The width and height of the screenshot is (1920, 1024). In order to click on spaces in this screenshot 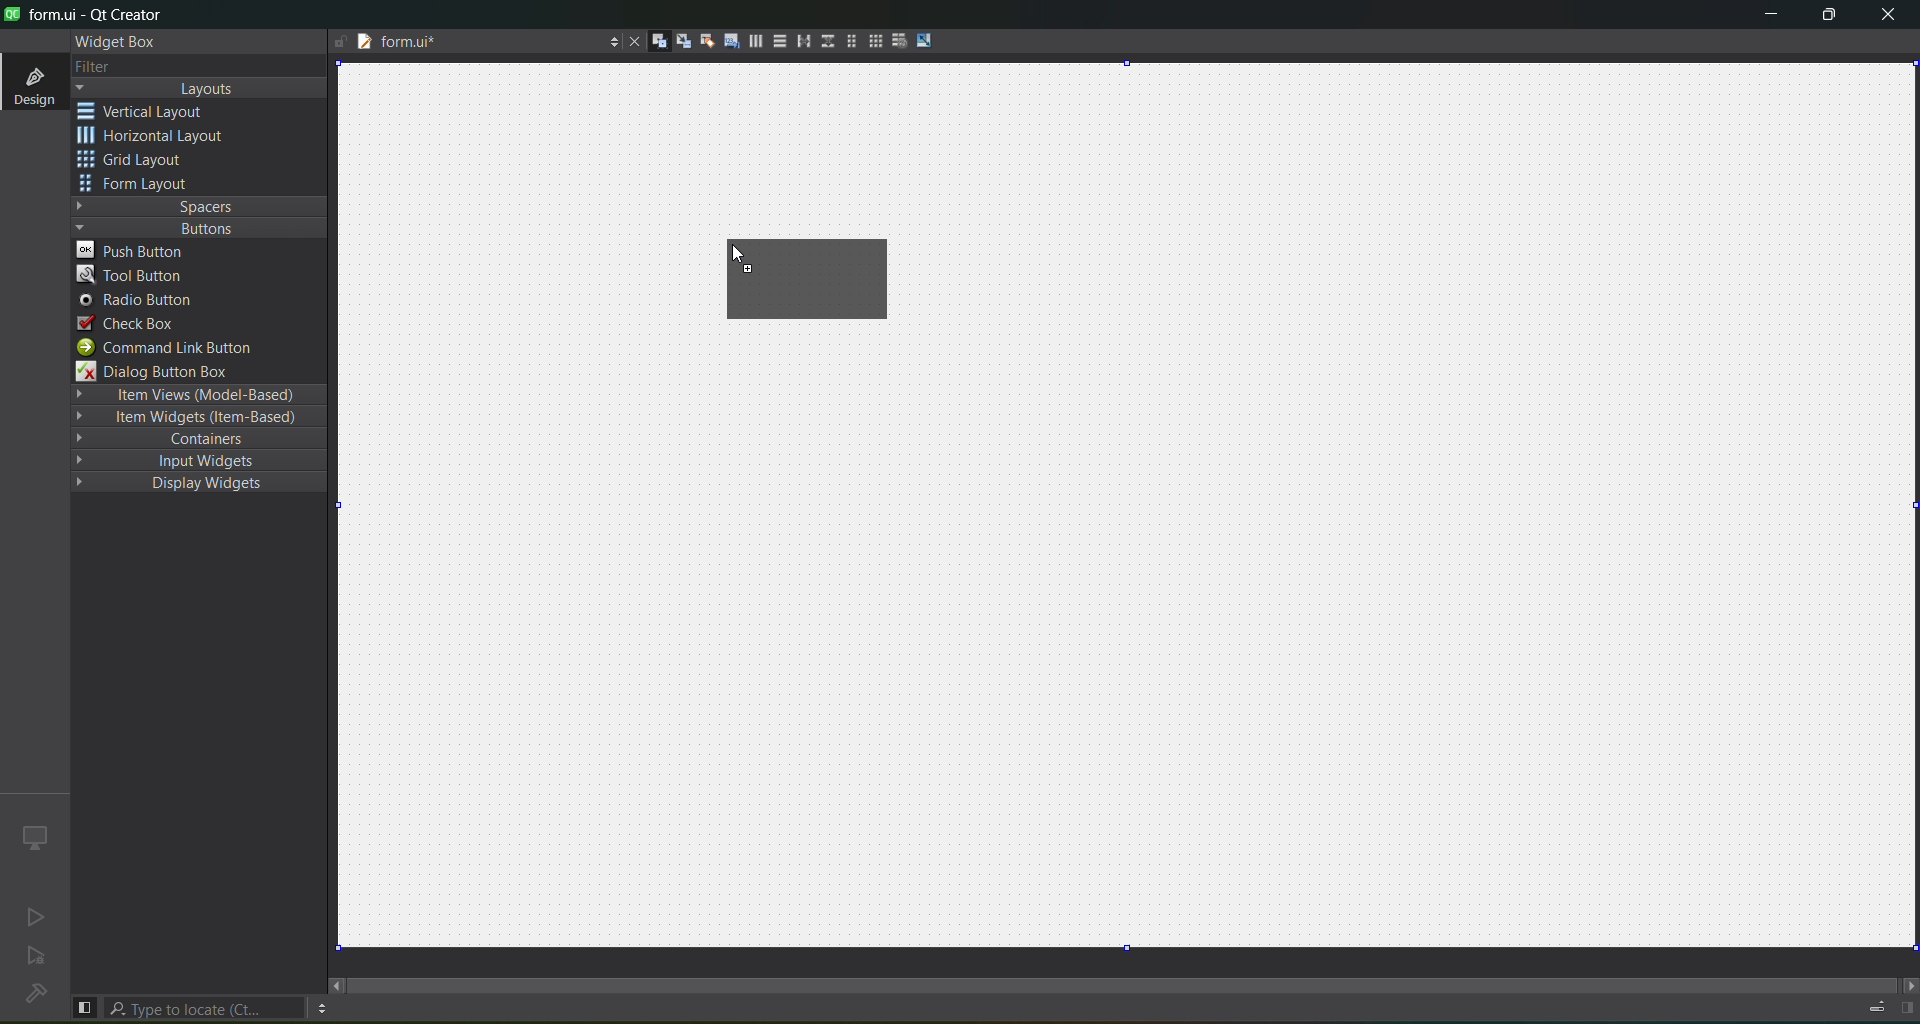, I will do `click(200, 205)`.